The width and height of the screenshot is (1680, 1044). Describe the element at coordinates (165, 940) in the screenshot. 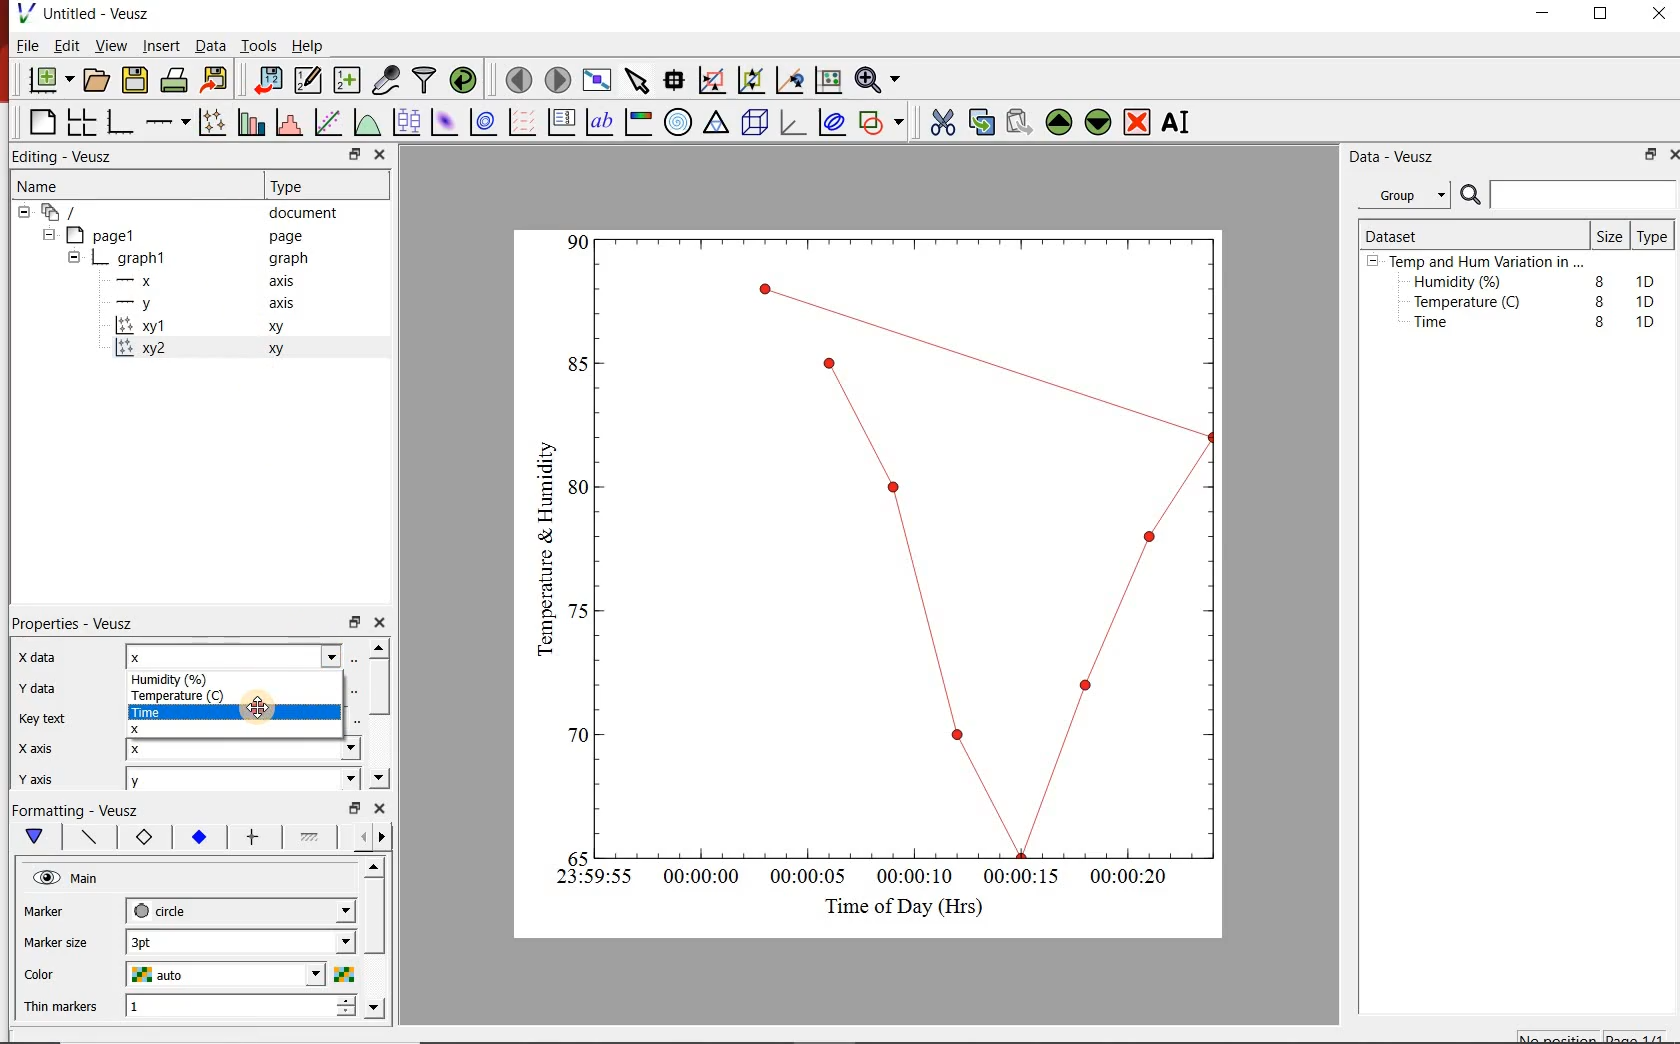

I see `3pt` at that location.